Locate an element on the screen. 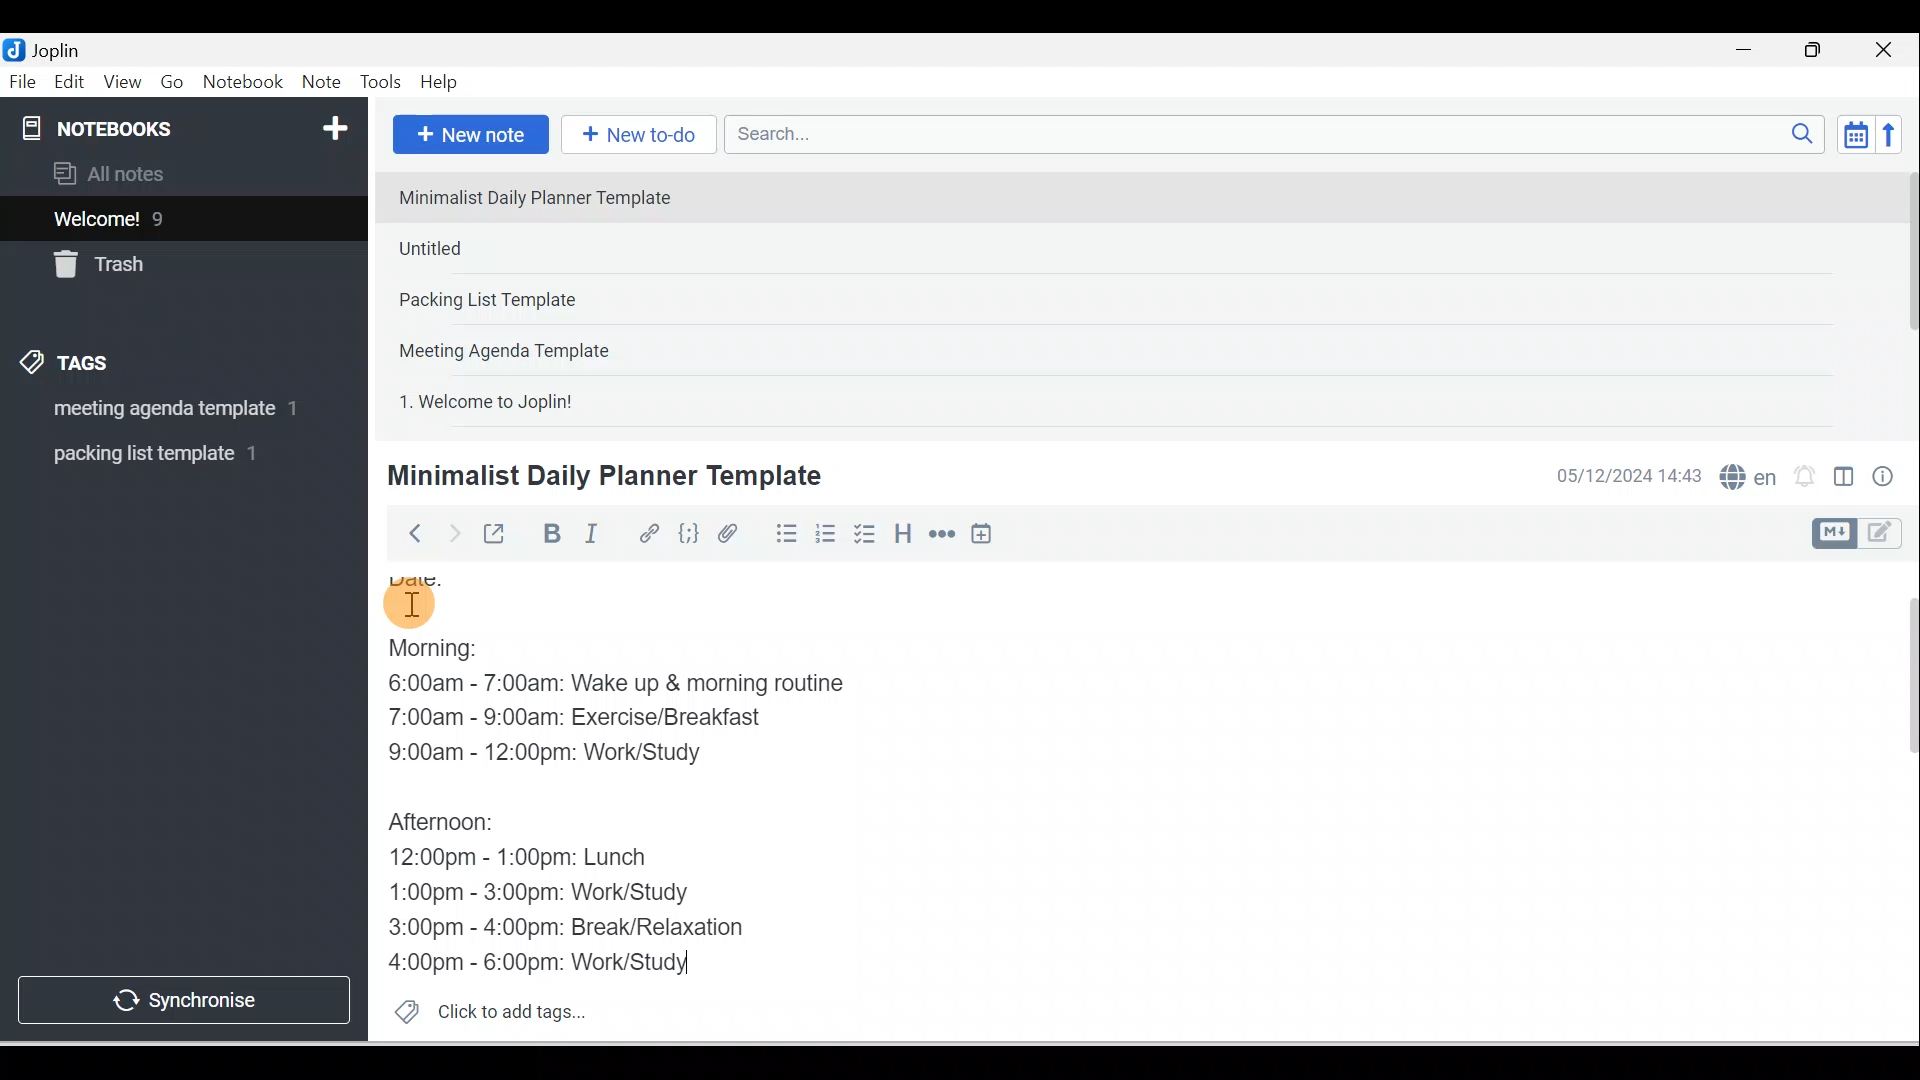 This screenshot has height=1080, width=1920. Bulleted list is located at coordinates (782, 533).